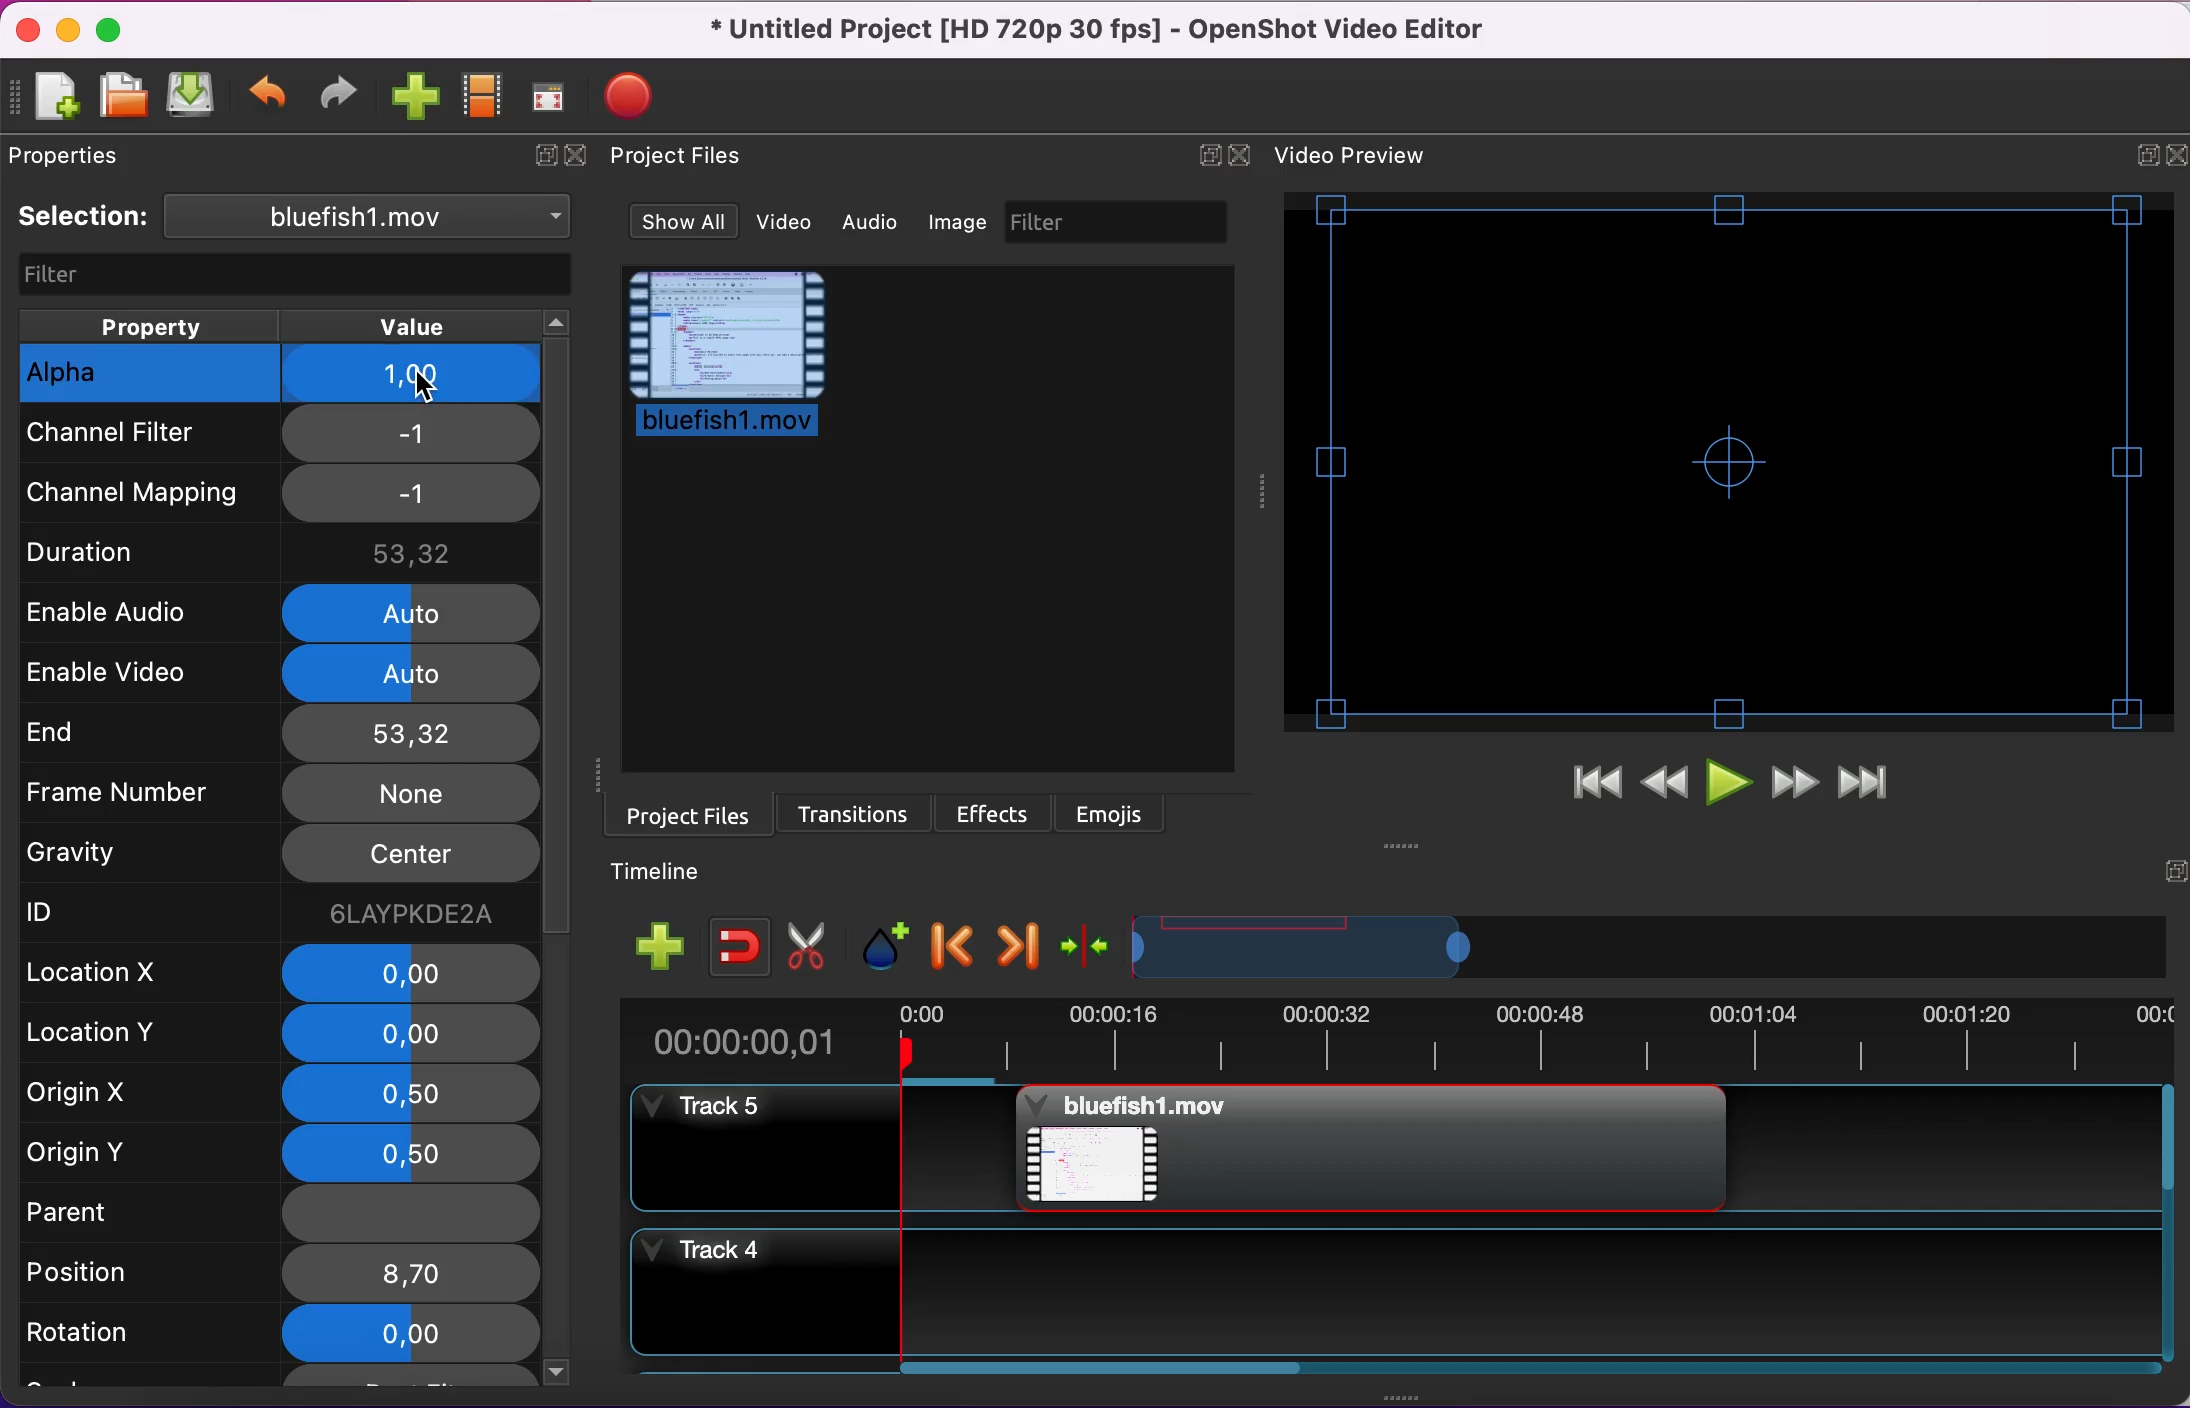 This screenshot has width=2190, height=1408. What do you see at coordinates (142, 670) in the screenshot?
I see `enable video` at bounding box center [142, 670].